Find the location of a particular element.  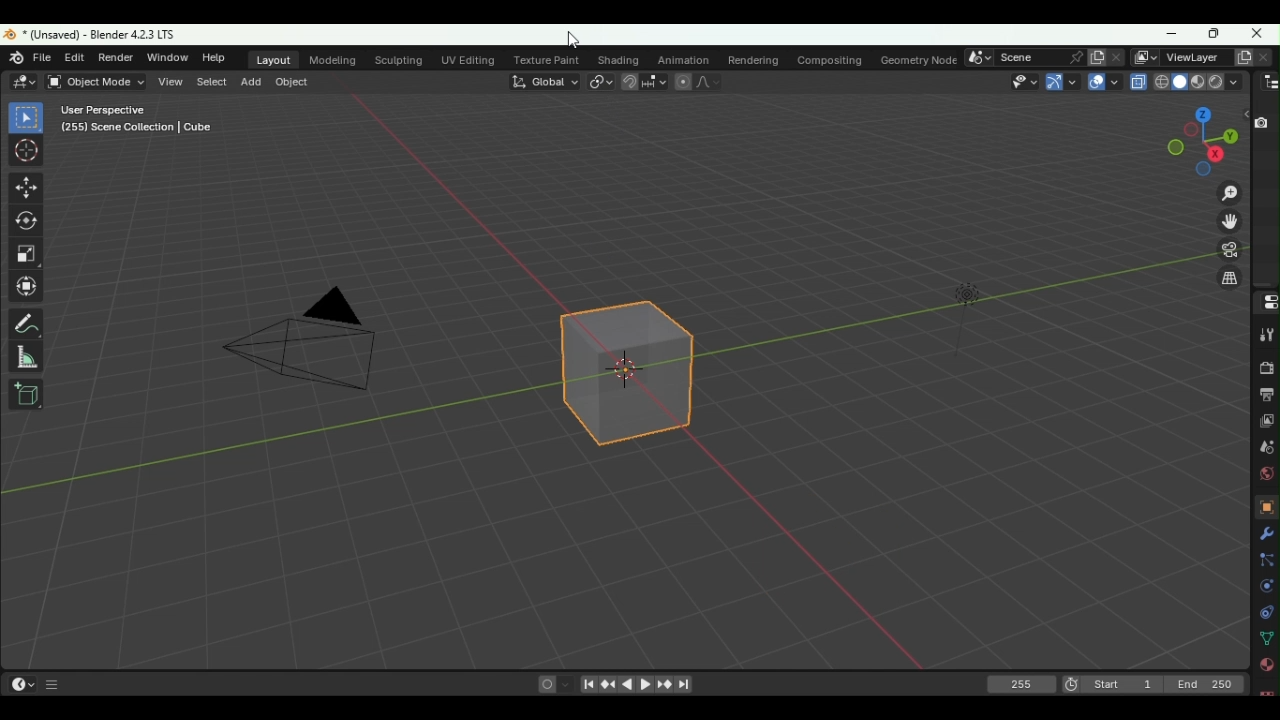

File name is located at coordinates (103, 34).